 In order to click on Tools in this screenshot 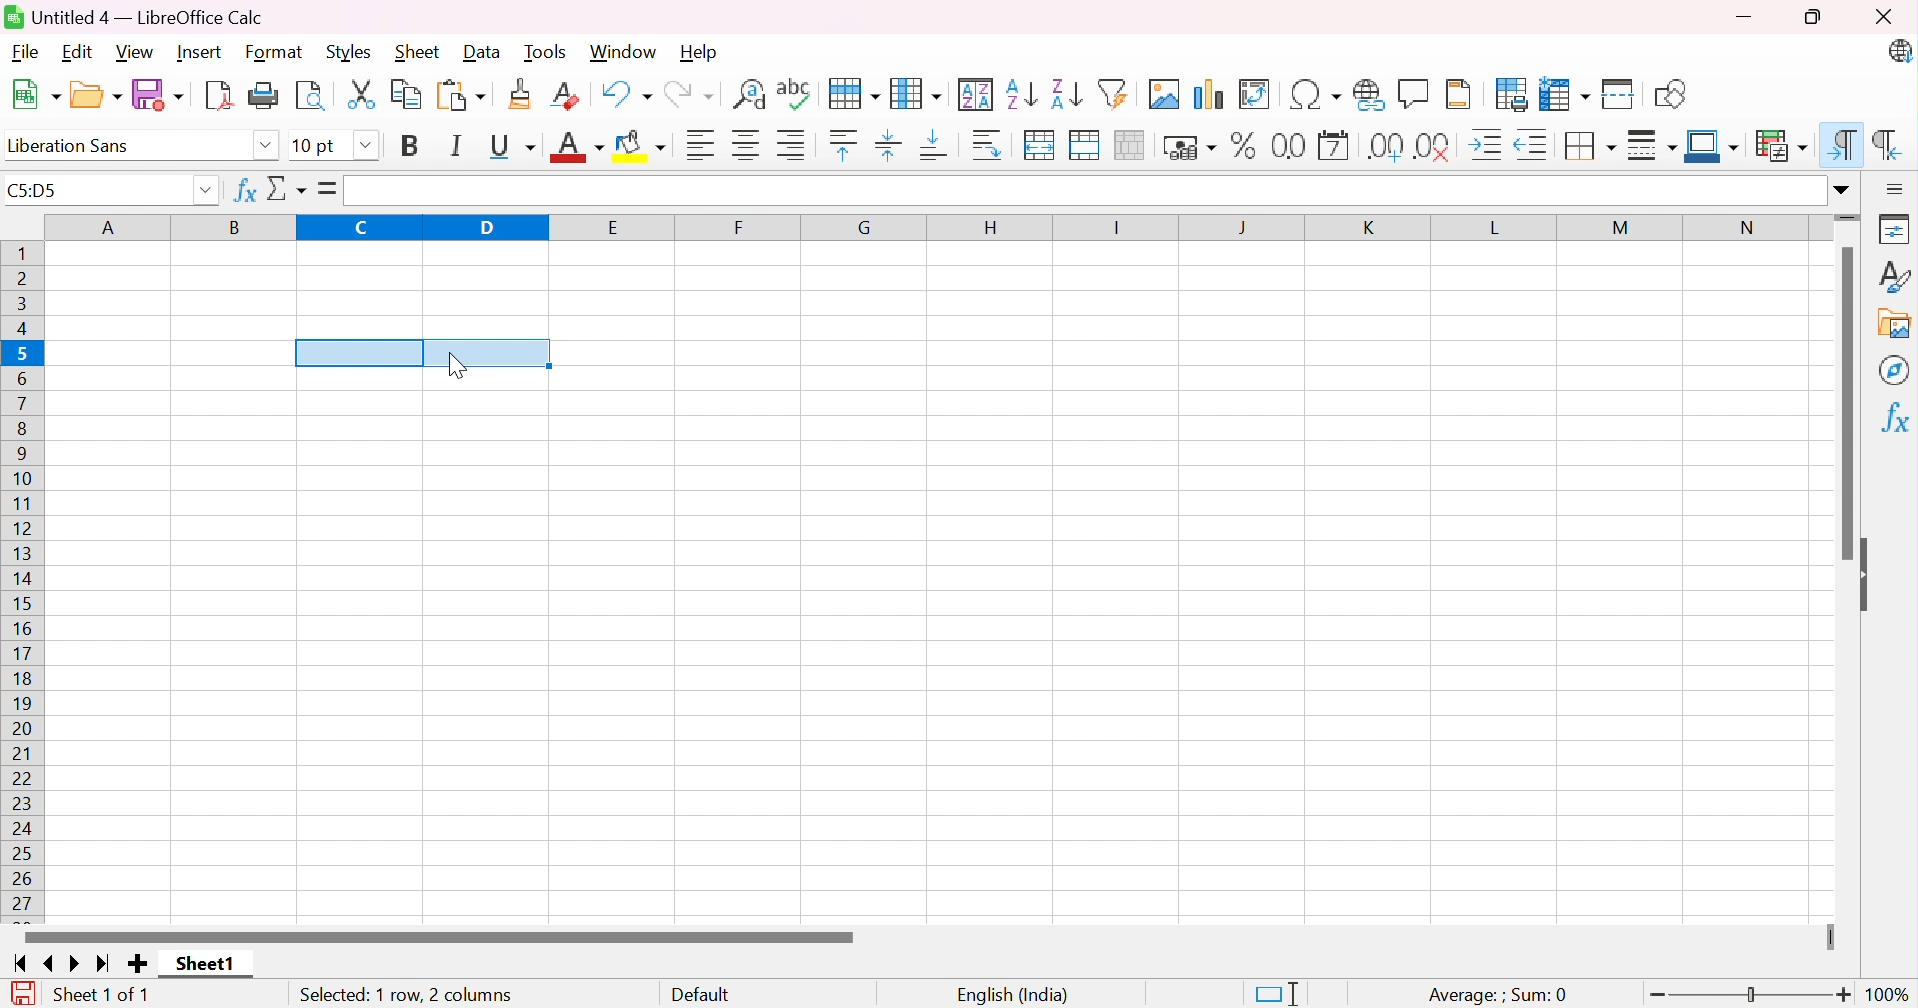, I will do `click(547, 51)`.